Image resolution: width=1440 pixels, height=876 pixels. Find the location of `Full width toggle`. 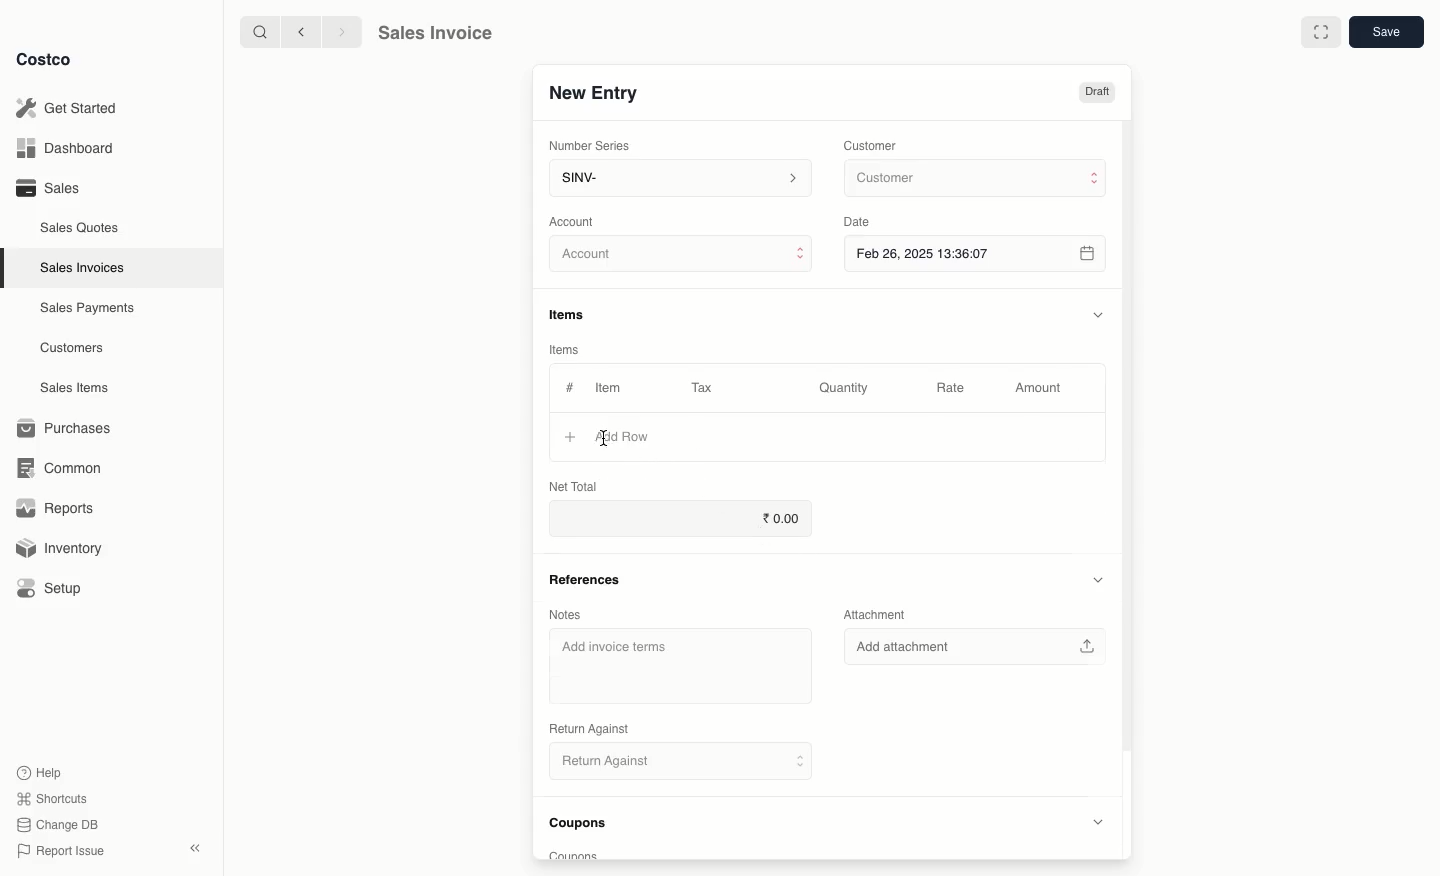

Full width toggle is located at coordinates (1319, 33).